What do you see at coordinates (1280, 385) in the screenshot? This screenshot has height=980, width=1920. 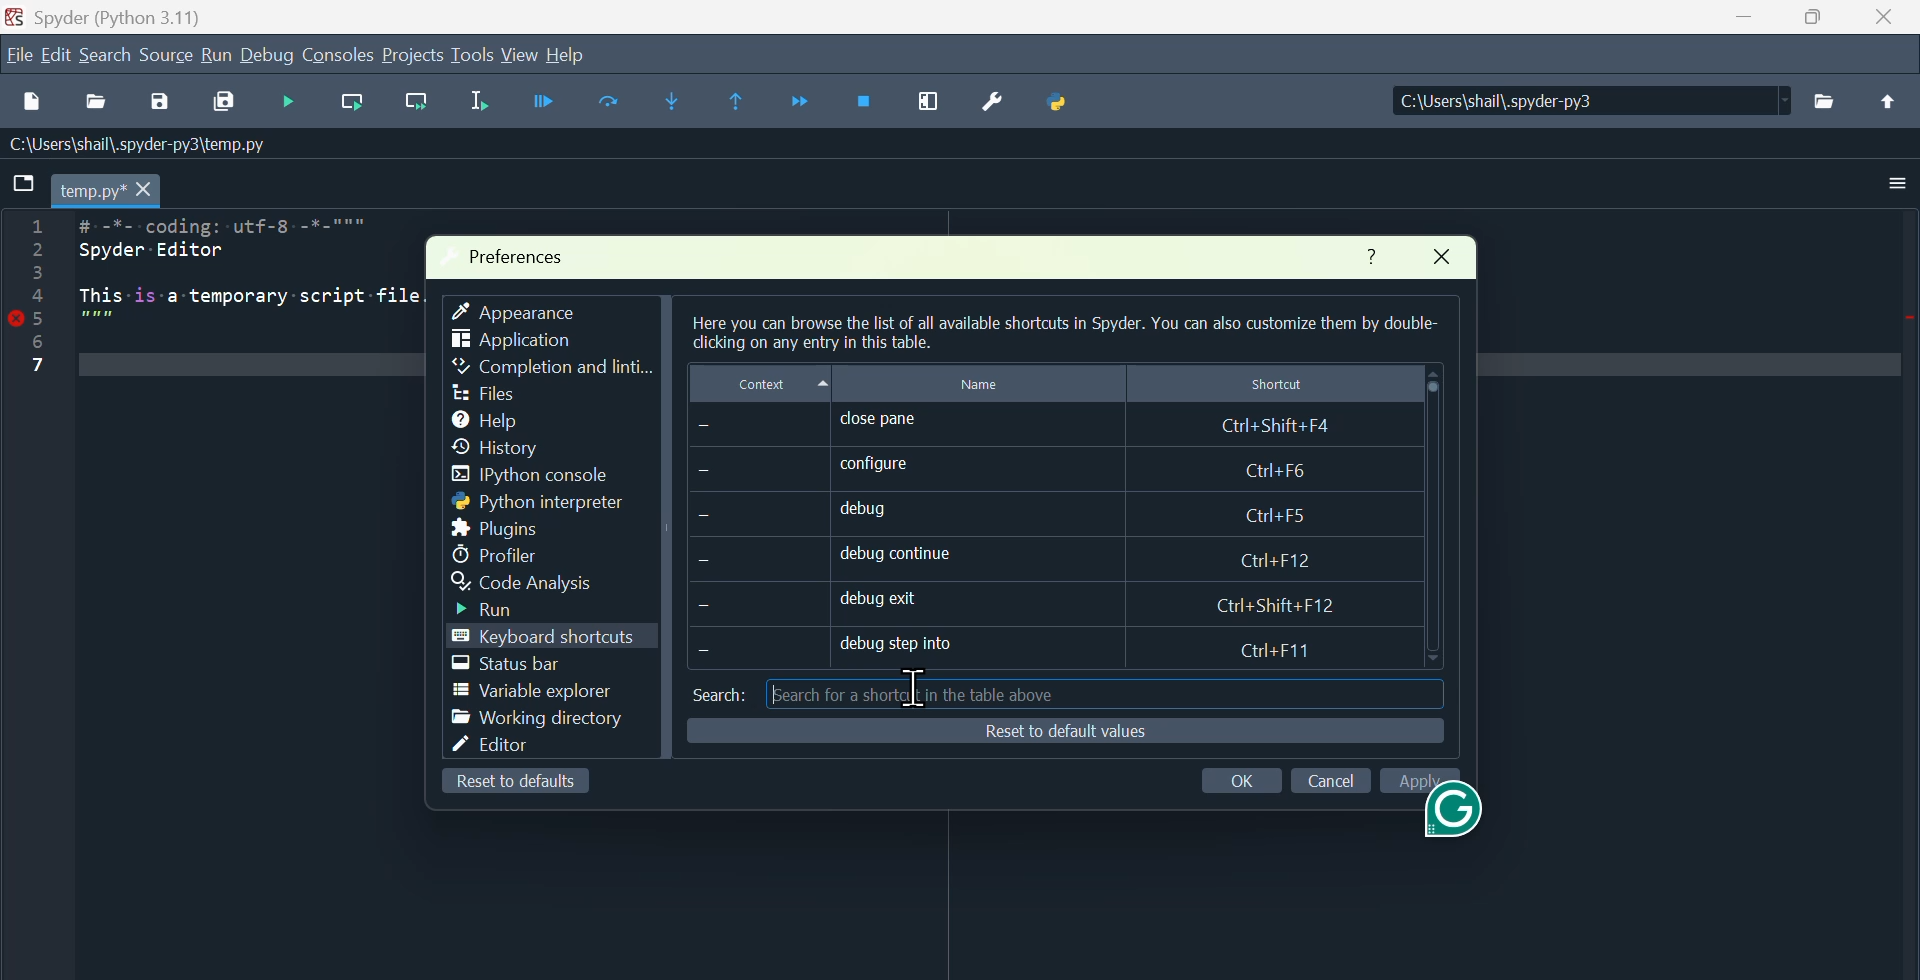 I see `shortcut` at bounding box center [1280, 385].